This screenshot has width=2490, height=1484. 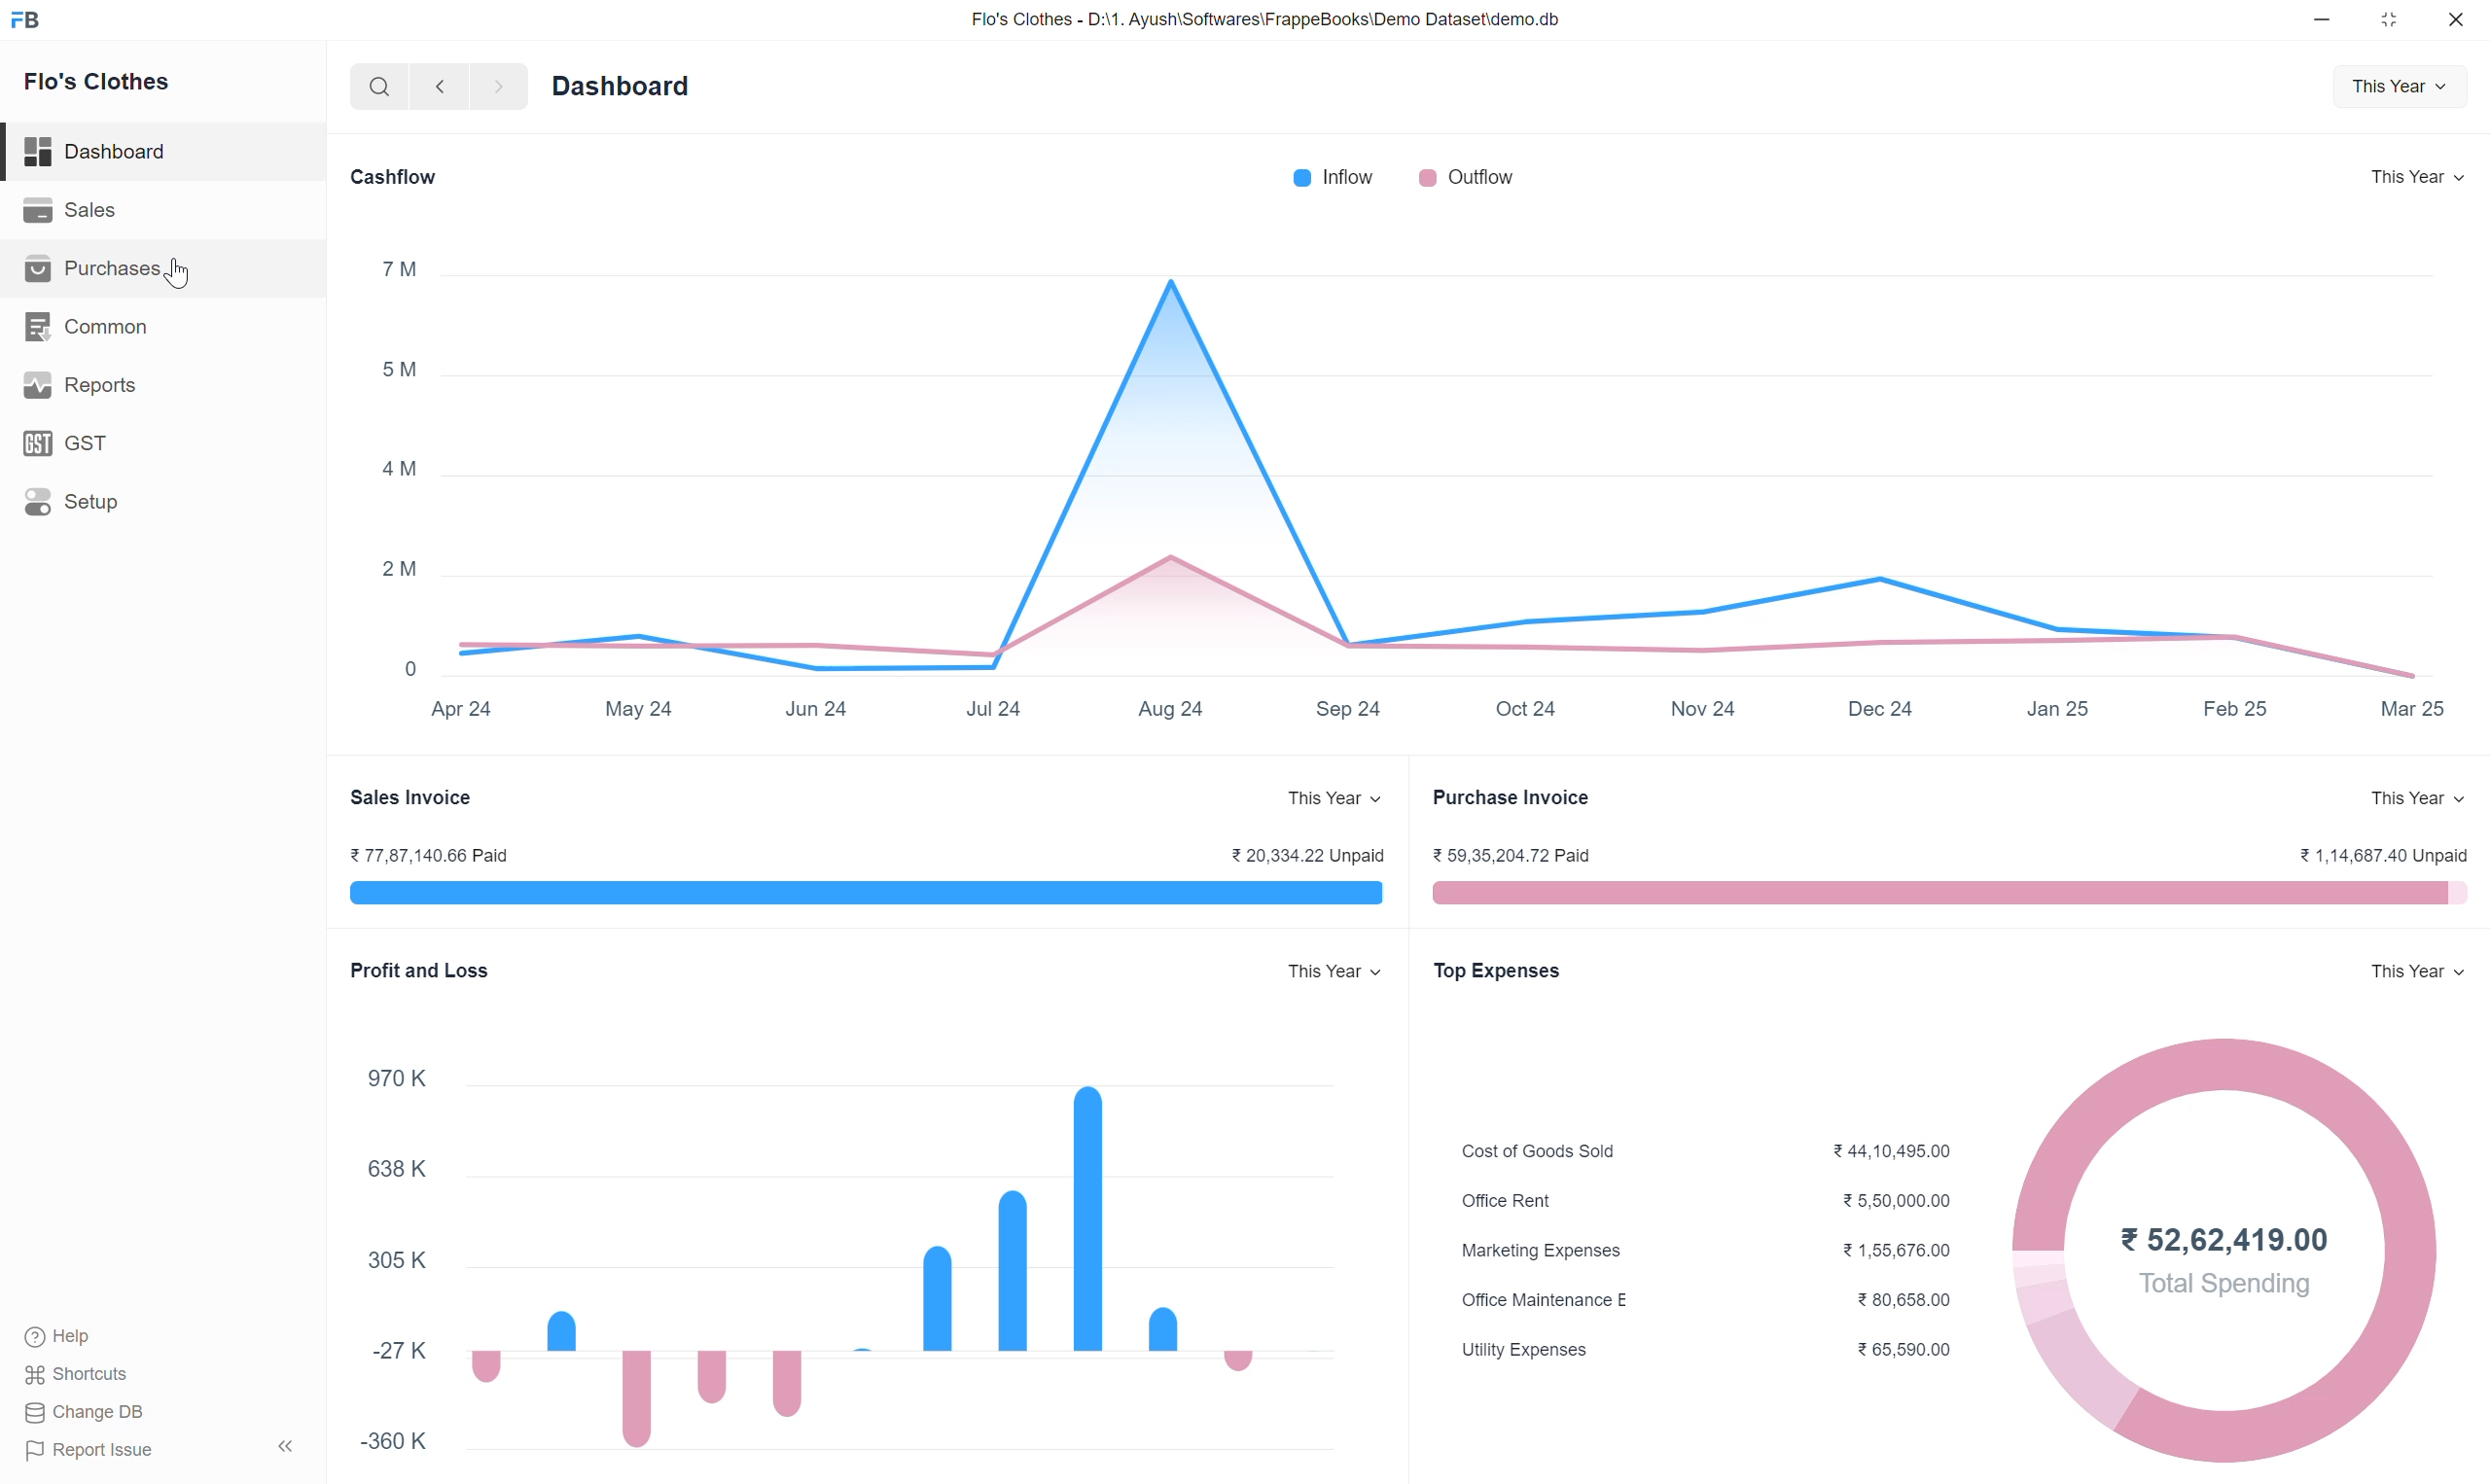 I want to click on cost of goods sold, so click(x=1539, y=1151).